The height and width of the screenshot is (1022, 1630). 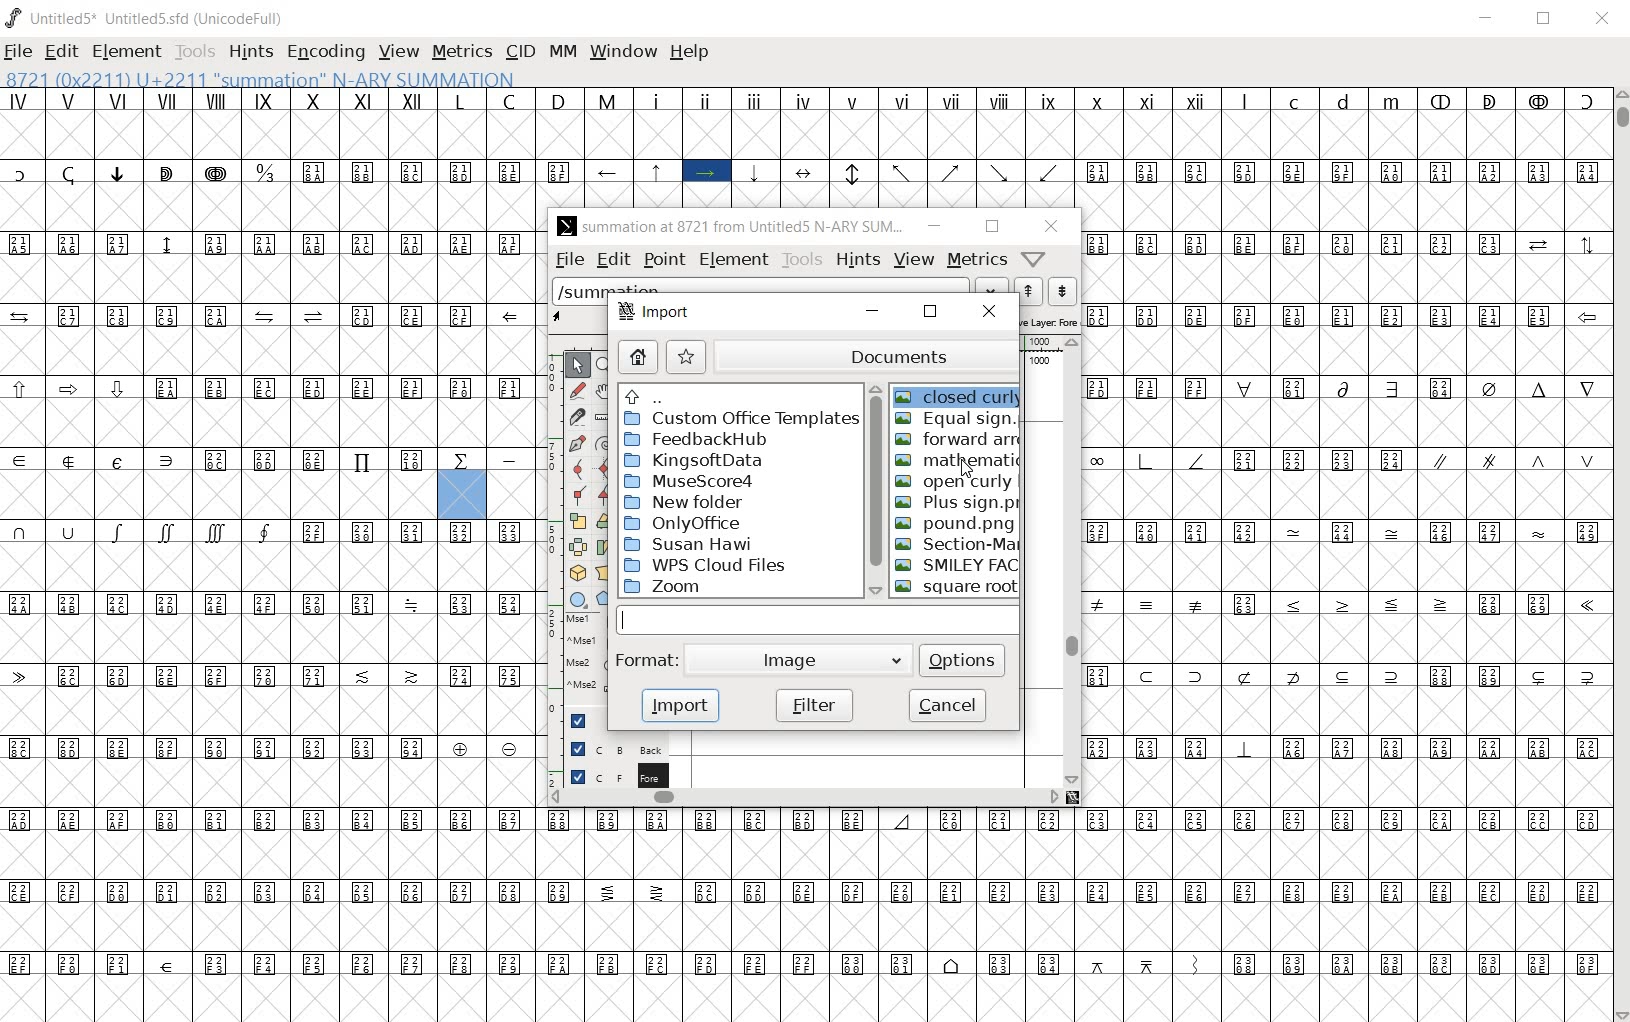 What do you see at coordinates (60, 53) in the screenshot?
I see `EDIT` at bounding box center [60, 53].